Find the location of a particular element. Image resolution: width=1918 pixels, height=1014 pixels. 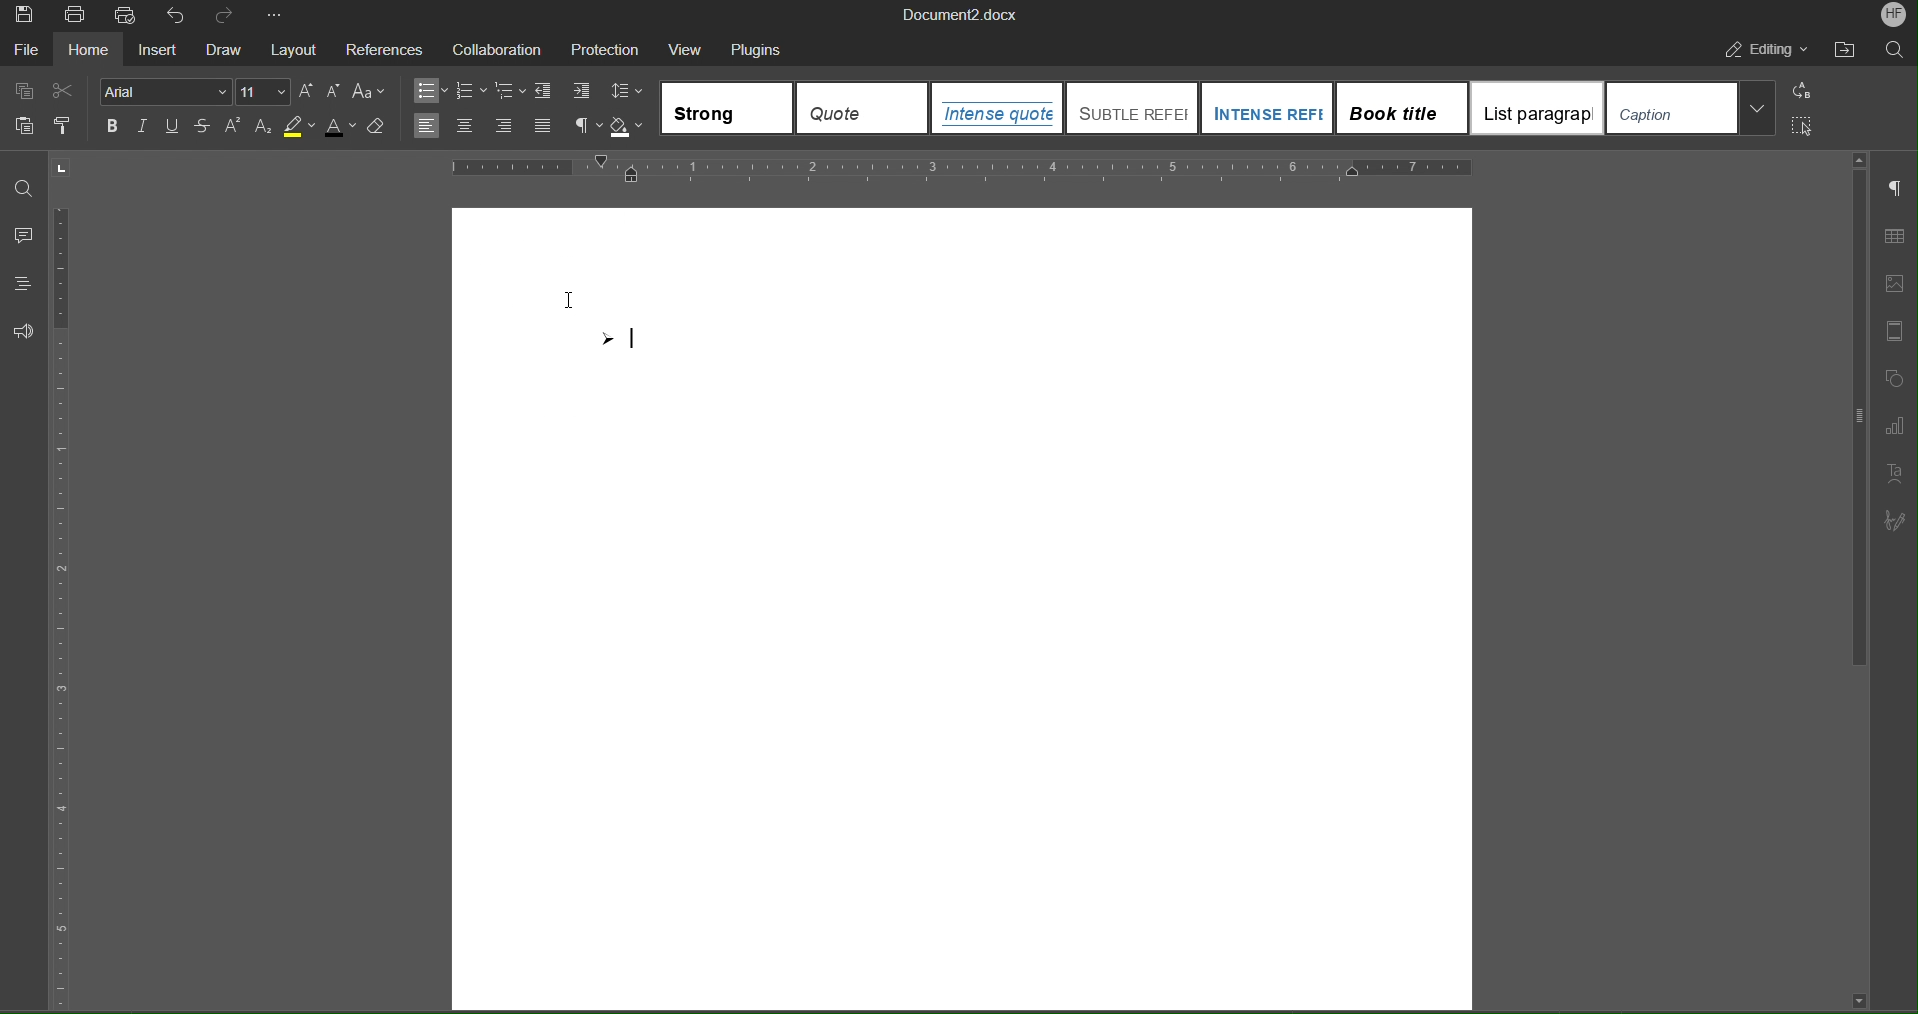

Graph Settings is located at coordinates (1890, 424).